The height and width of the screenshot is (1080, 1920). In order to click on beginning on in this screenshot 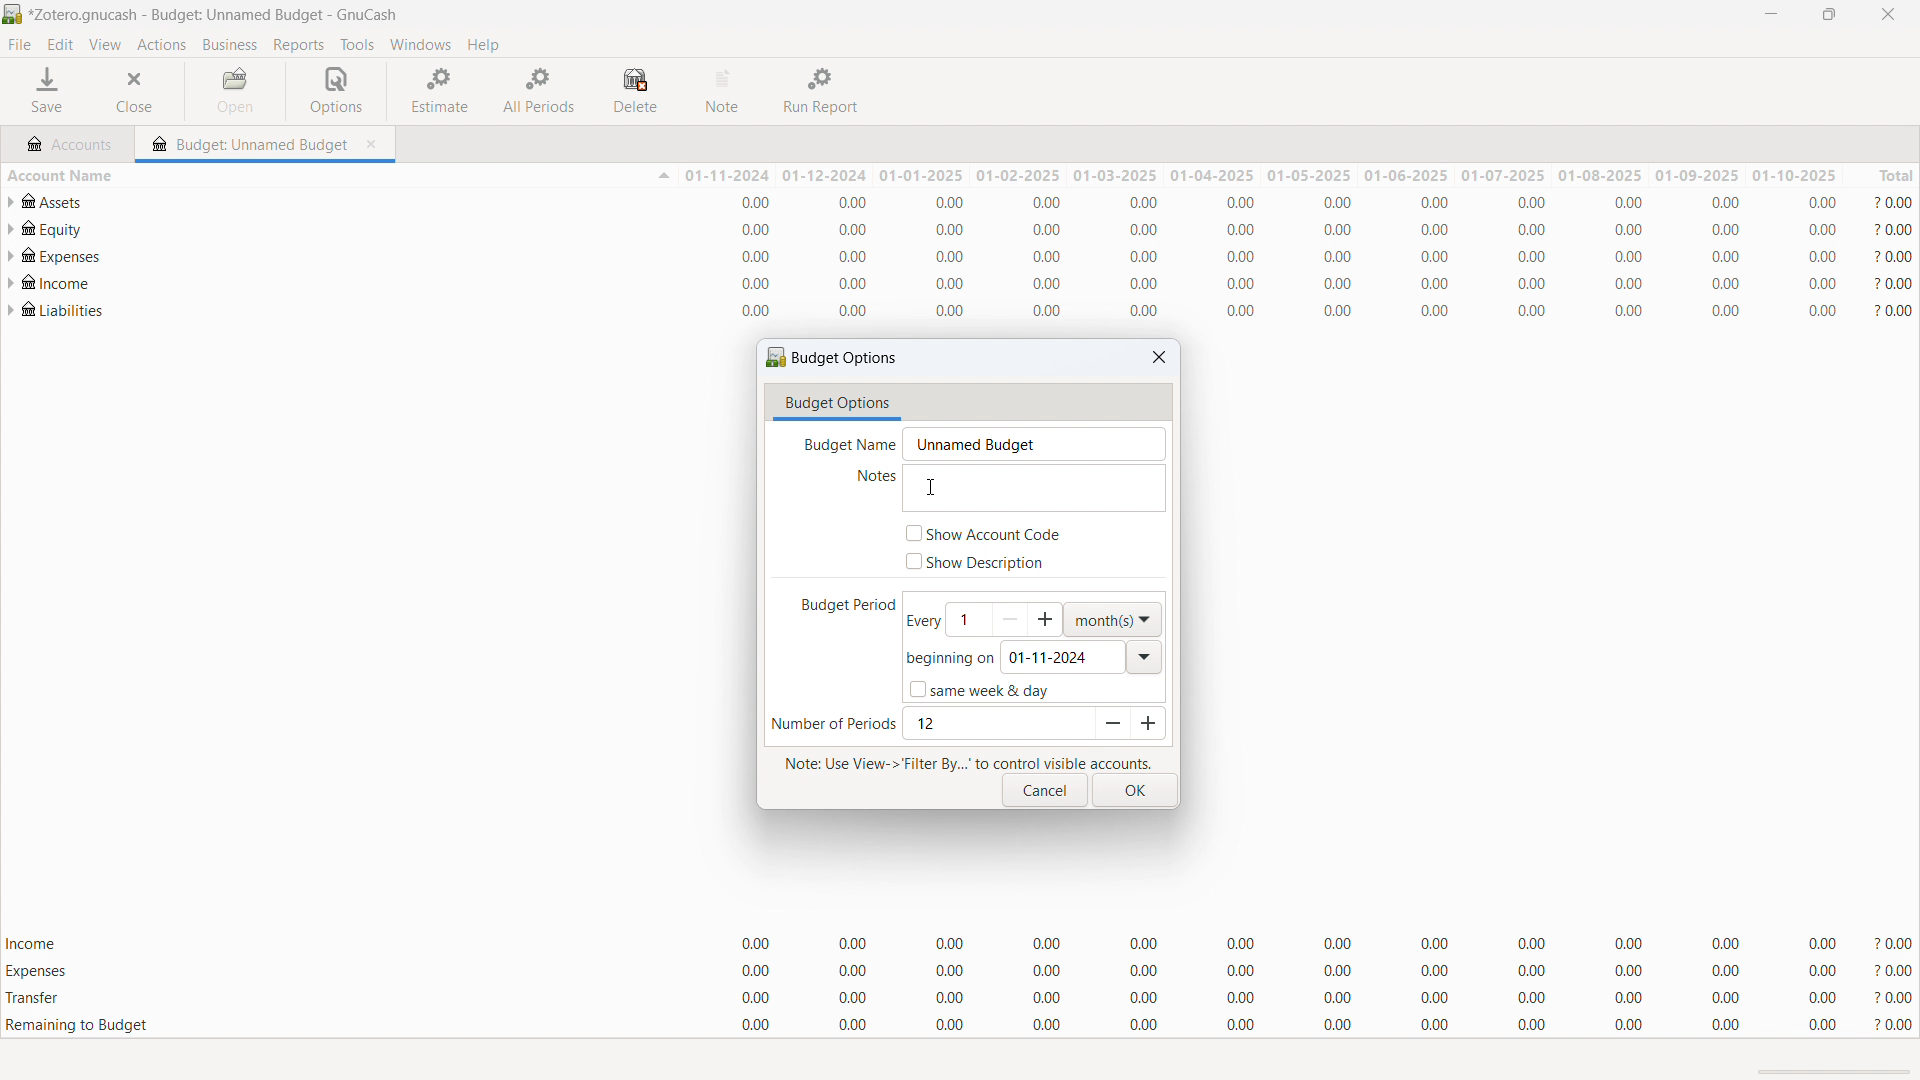, I will do `click(949, 660)`.